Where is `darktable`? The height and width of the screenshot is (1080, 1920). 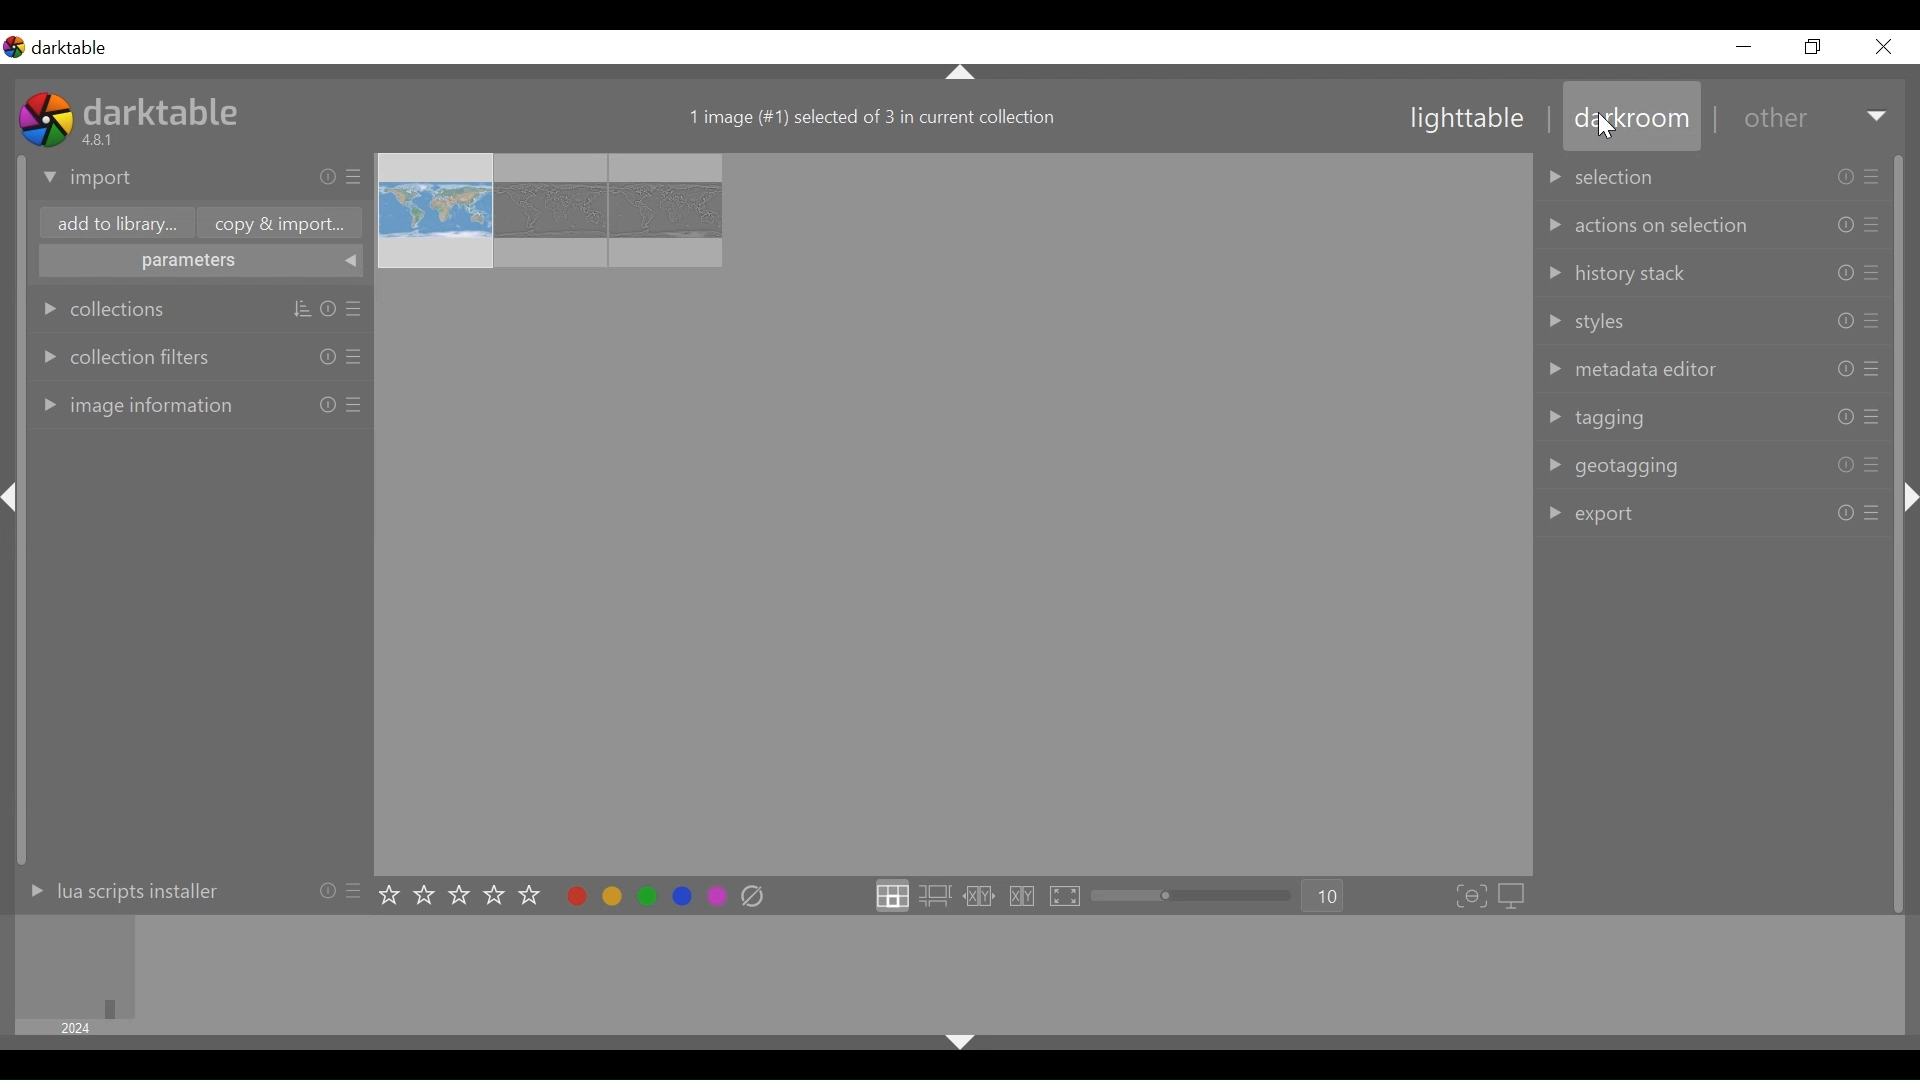
darktable is located at coordinates (165, 112).